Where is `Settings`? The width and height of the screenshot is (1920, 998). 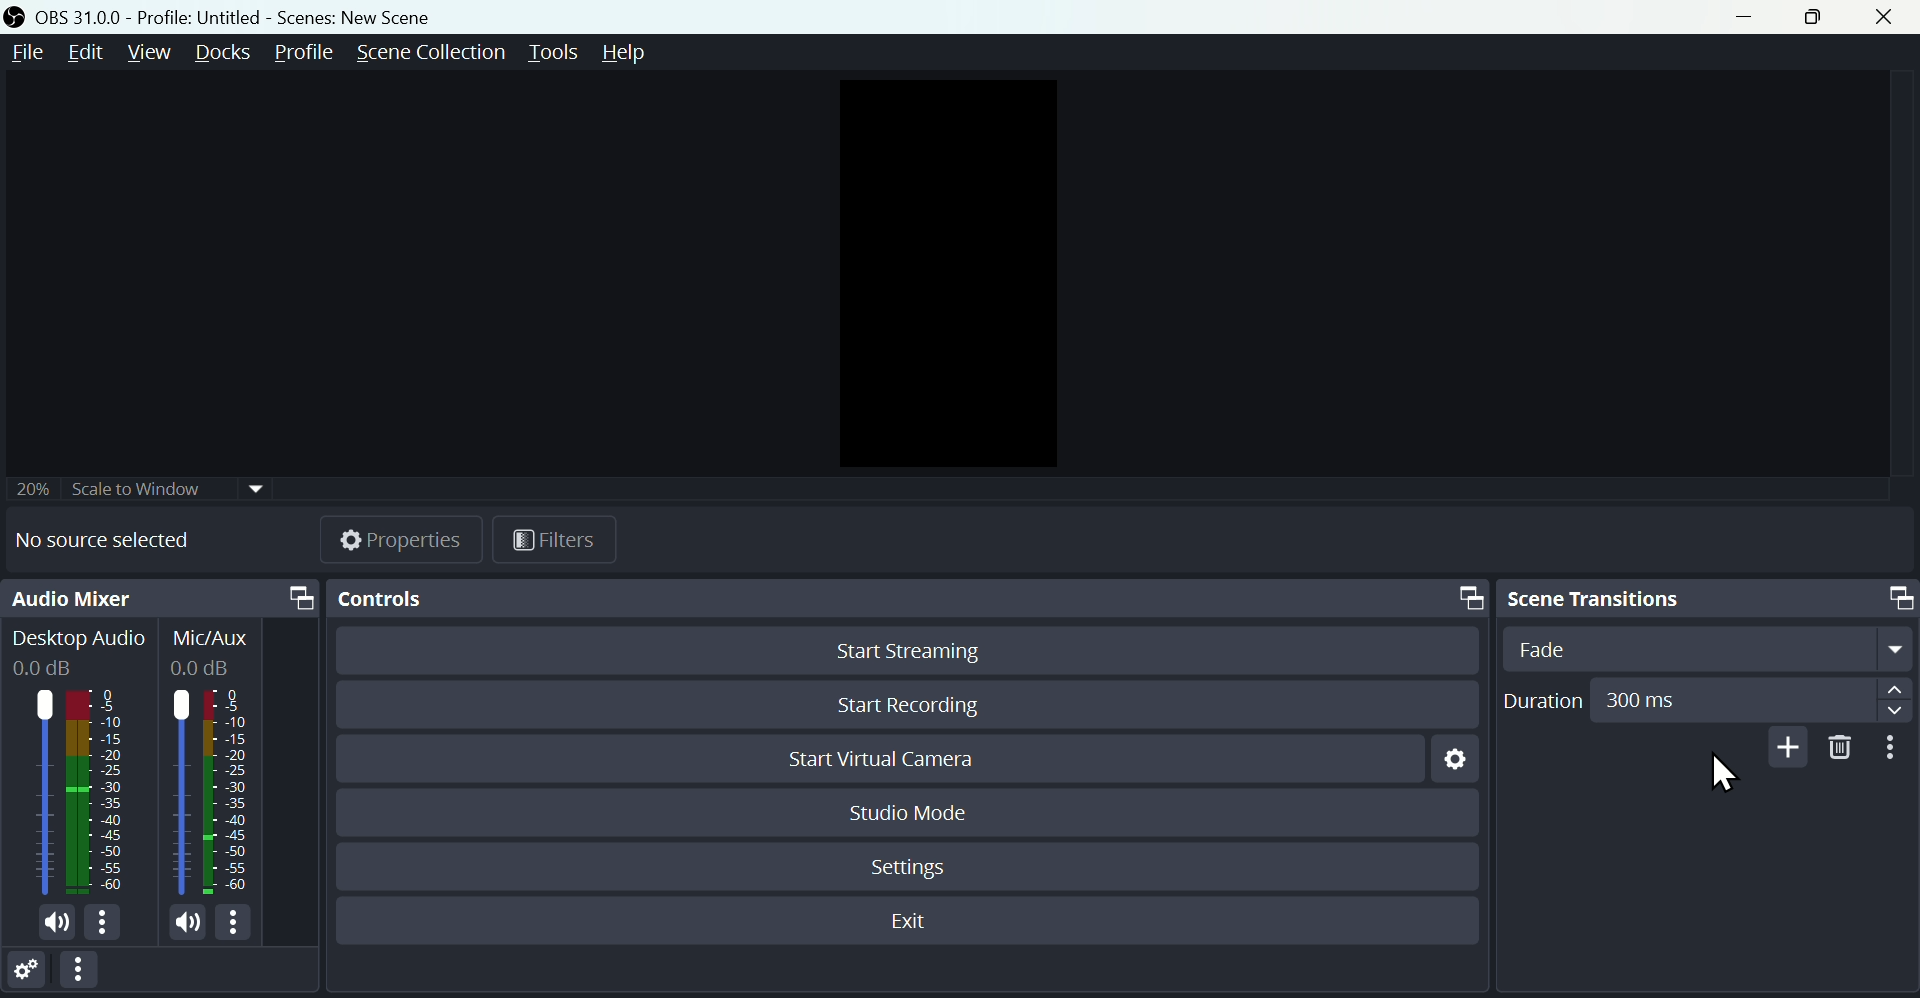
Settings is located at coordinates (26, 974).